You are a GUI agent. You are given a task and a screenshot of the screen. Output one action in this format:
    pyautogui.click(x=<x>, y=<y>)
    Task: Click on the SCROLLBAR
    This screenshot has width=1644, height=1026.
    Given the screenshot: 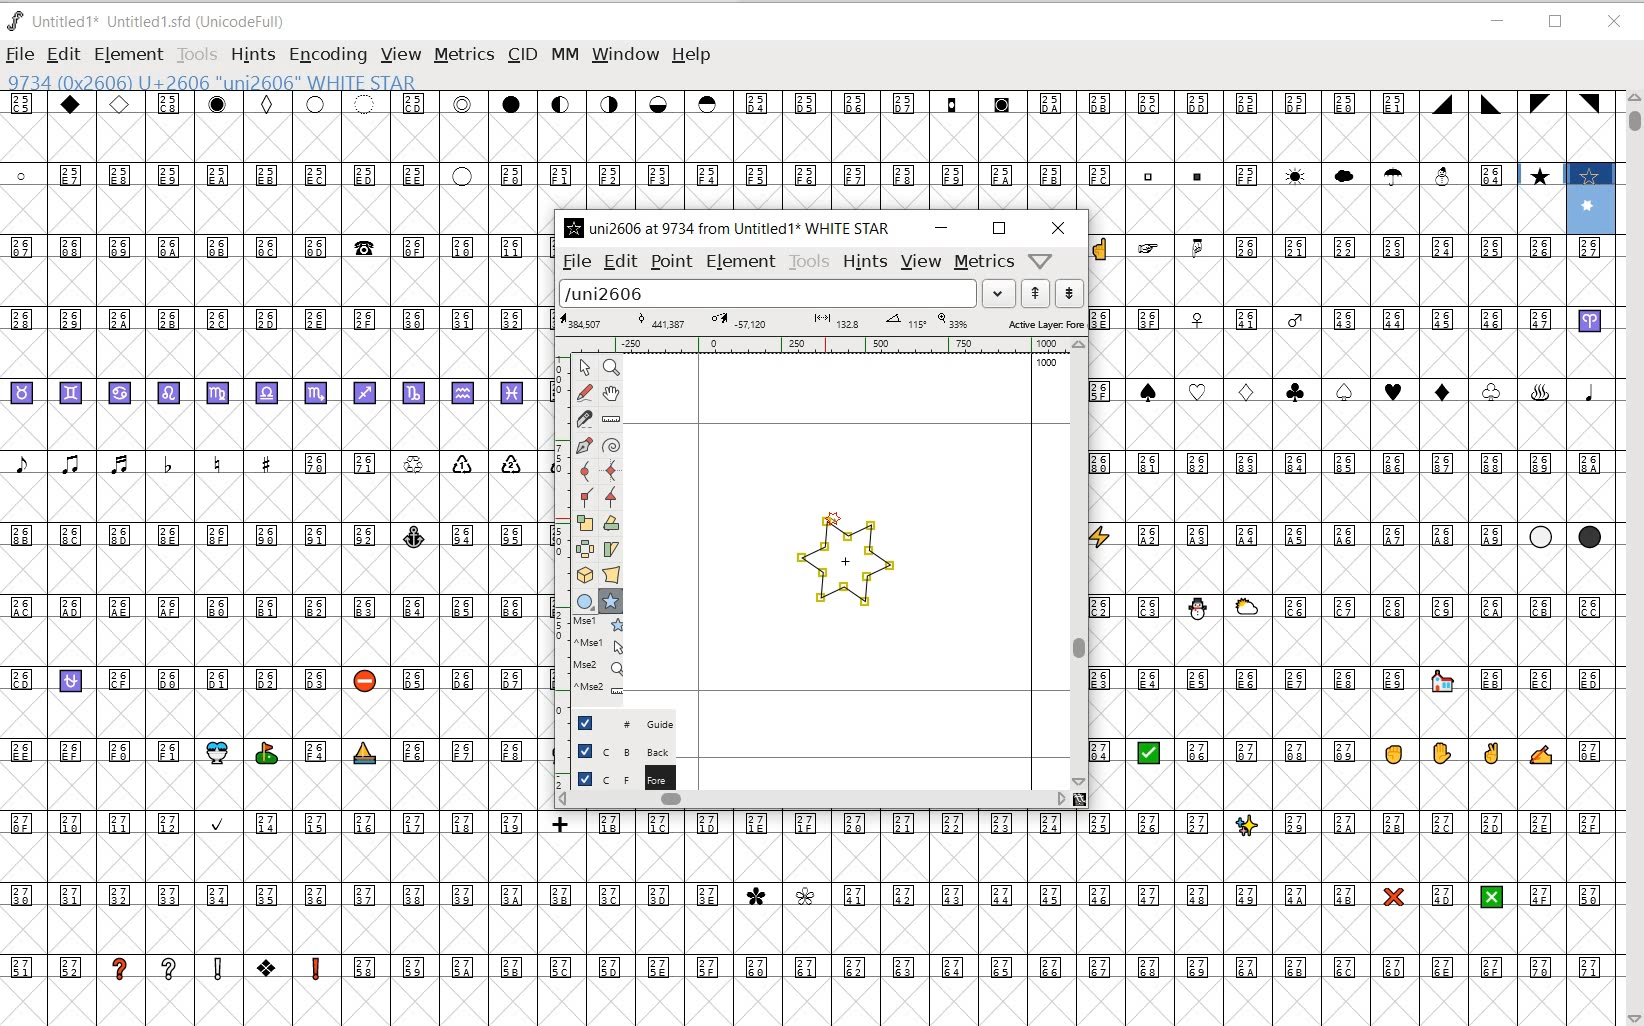 What is the action you would take?
    pyautogui.click(x=820, y=801)
    